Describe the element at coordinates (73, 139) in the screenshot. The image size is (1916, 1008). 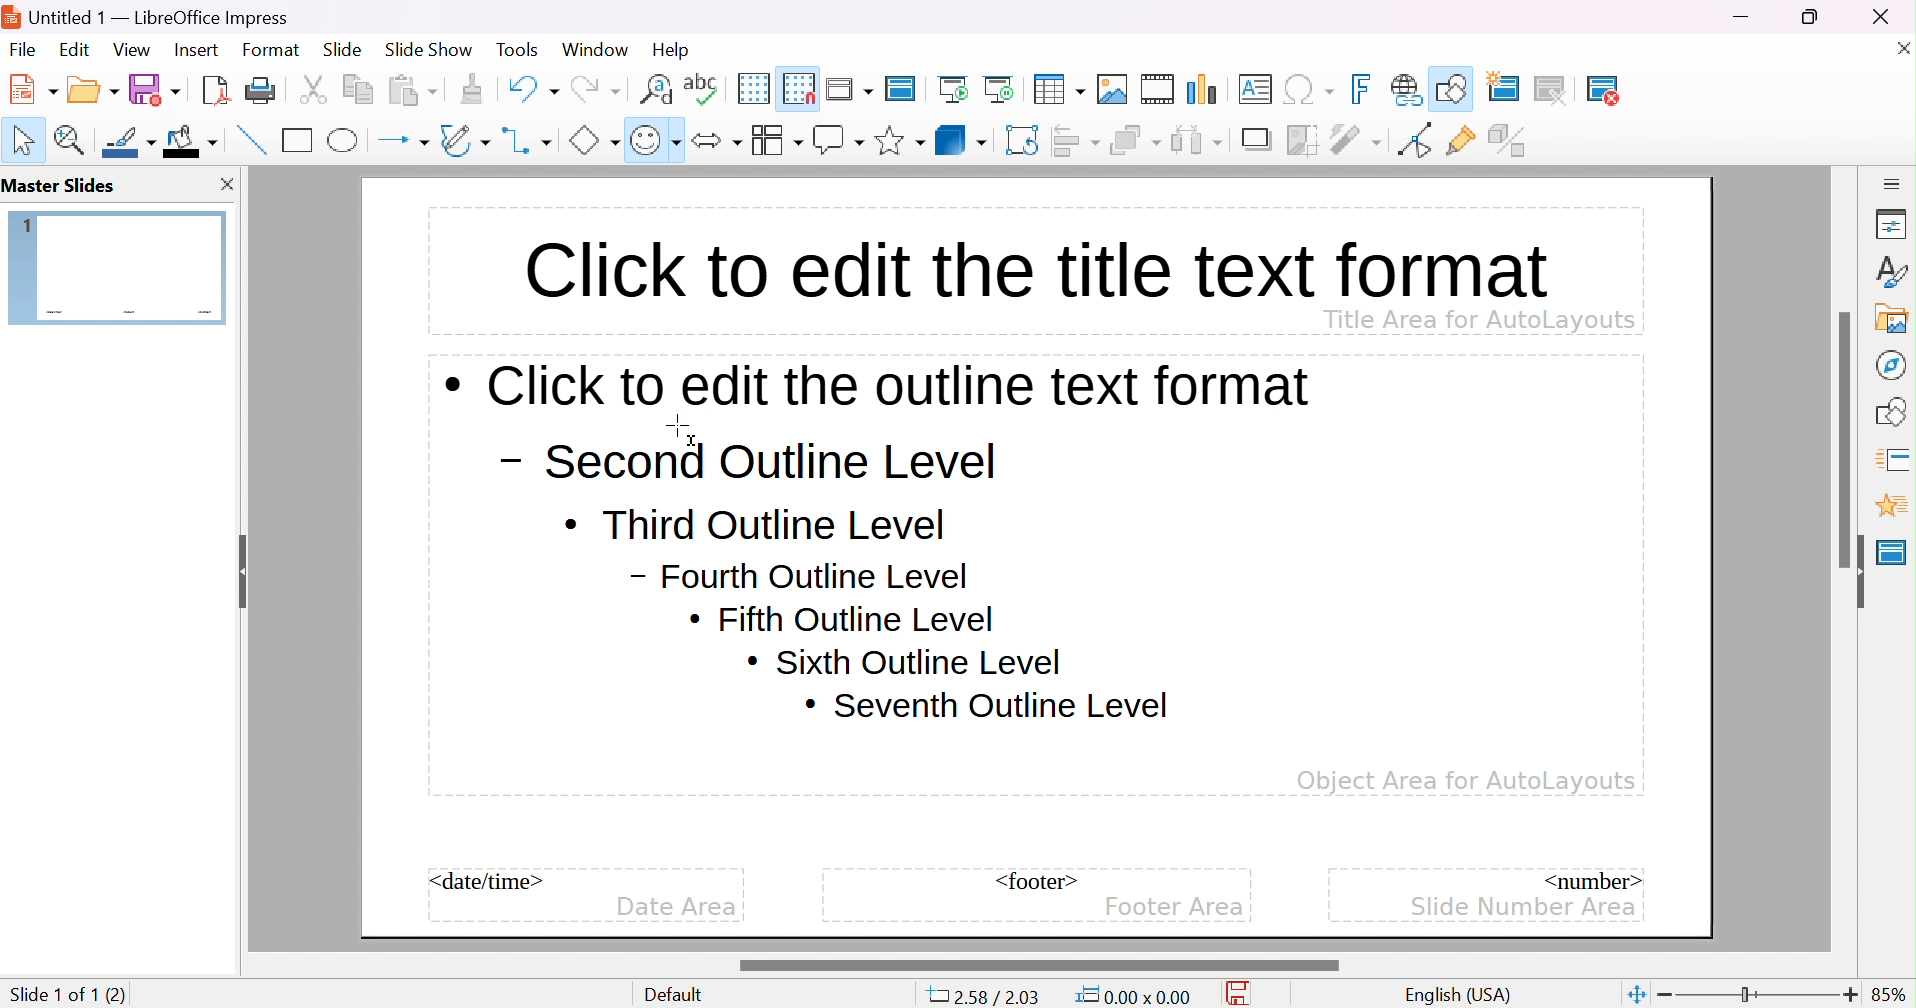
I see `zoom & pan` at that location.